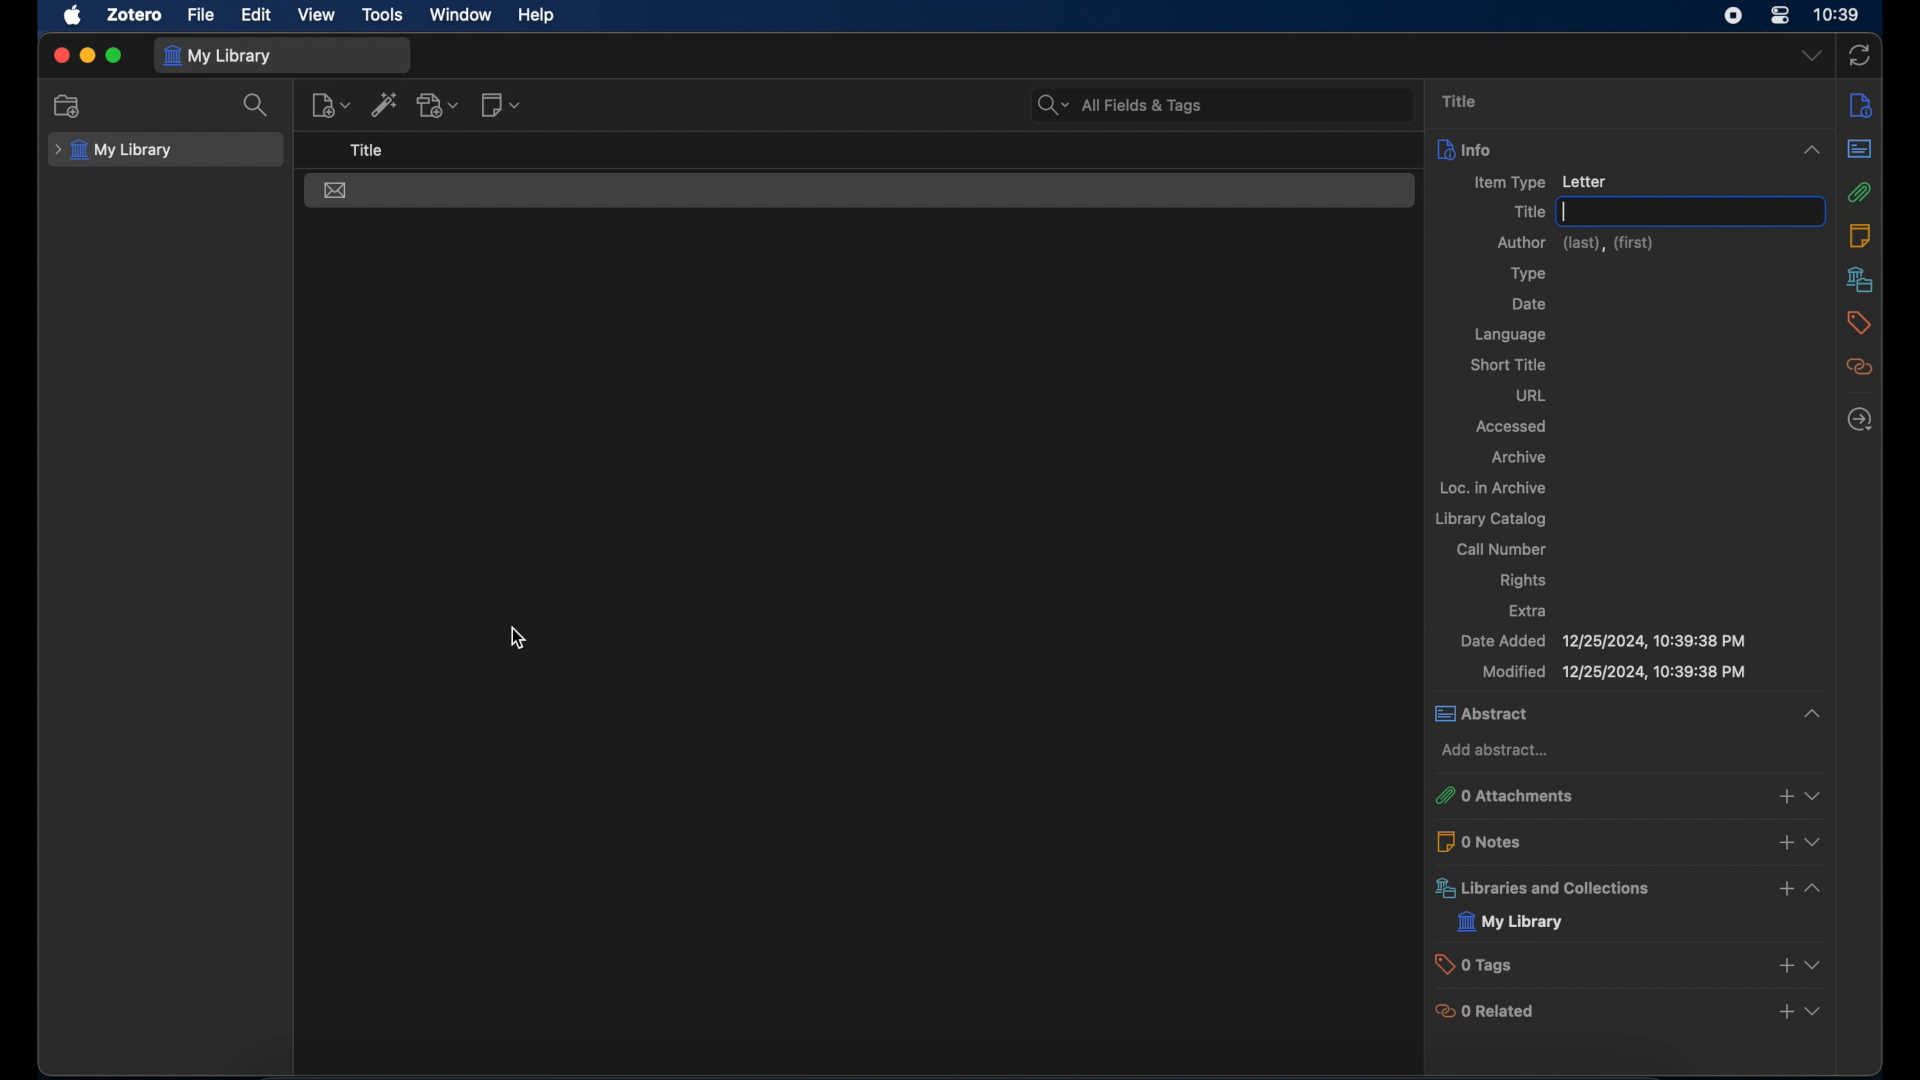 Image resolution: width=1920 pixels, height=1080 pixels. I want to click on call number, so click(1502, 549).